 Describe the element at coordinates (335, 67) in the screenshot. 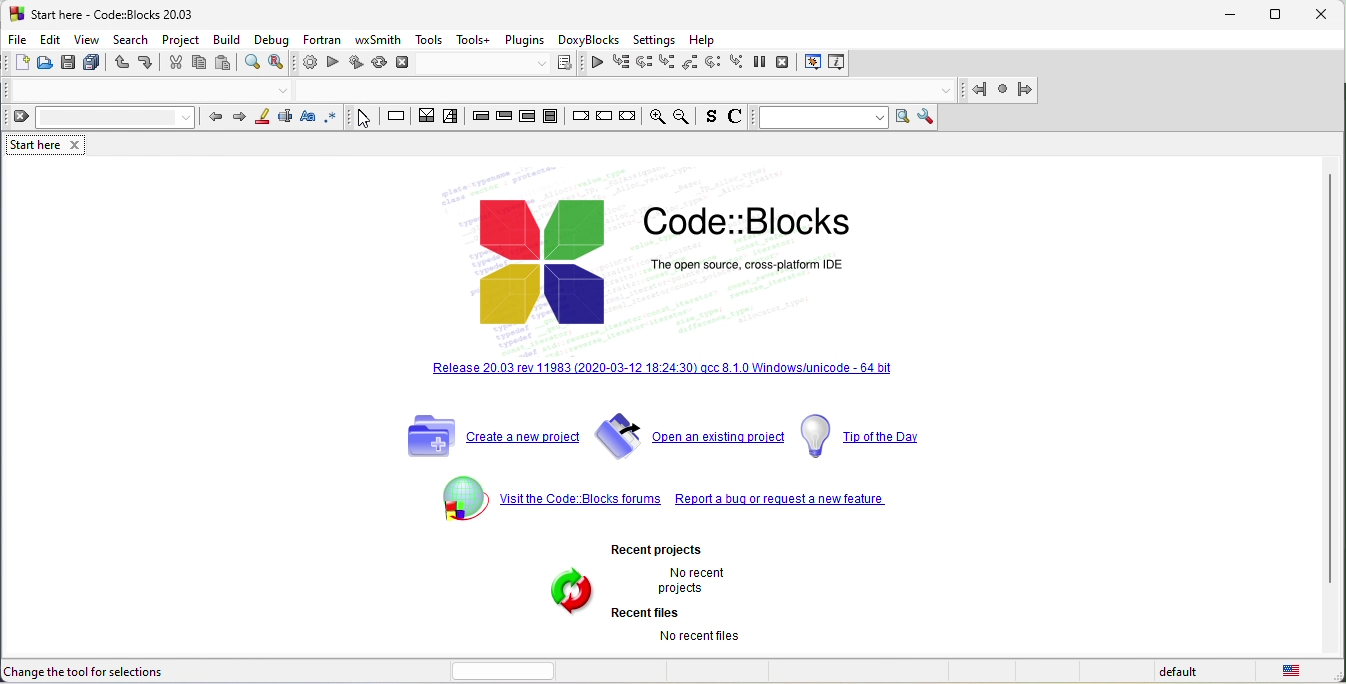

I see `run` at that location.